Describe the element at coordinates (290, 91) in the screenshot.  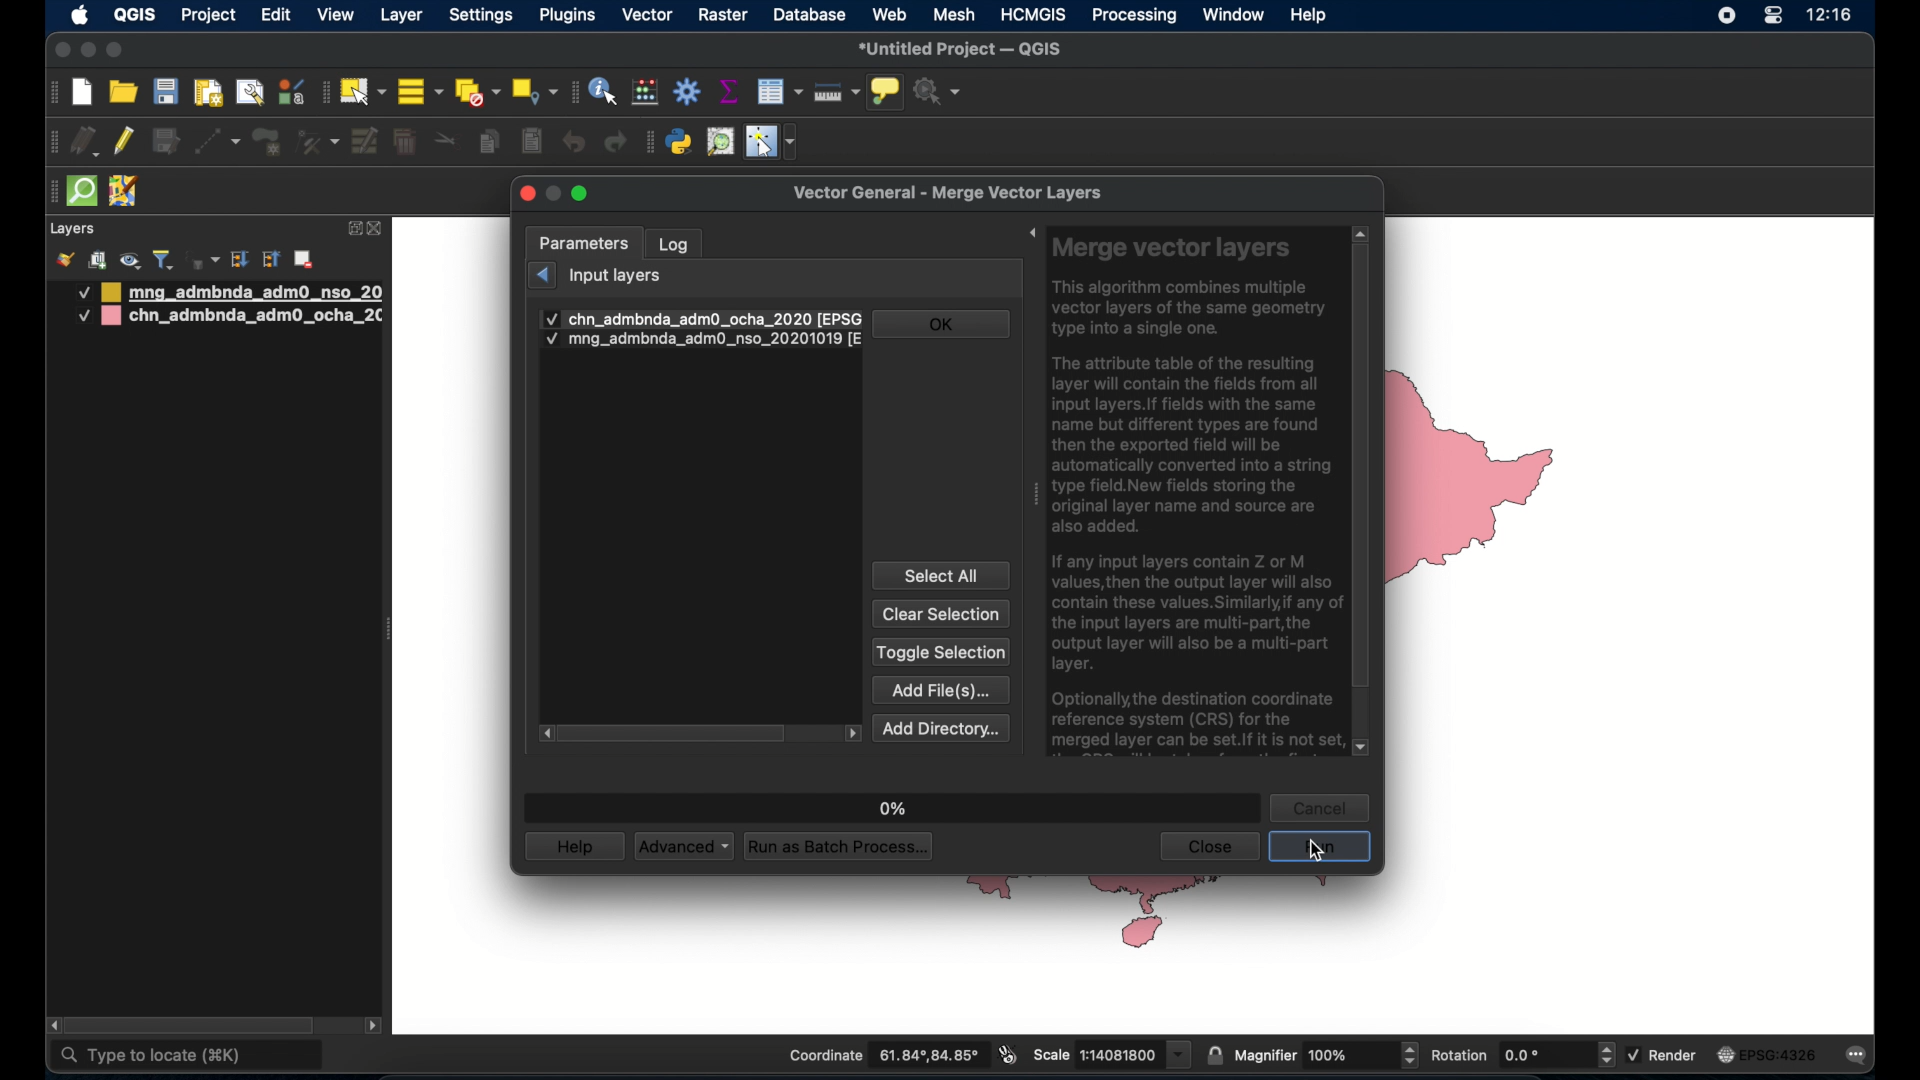
I see `style manager` at that location.